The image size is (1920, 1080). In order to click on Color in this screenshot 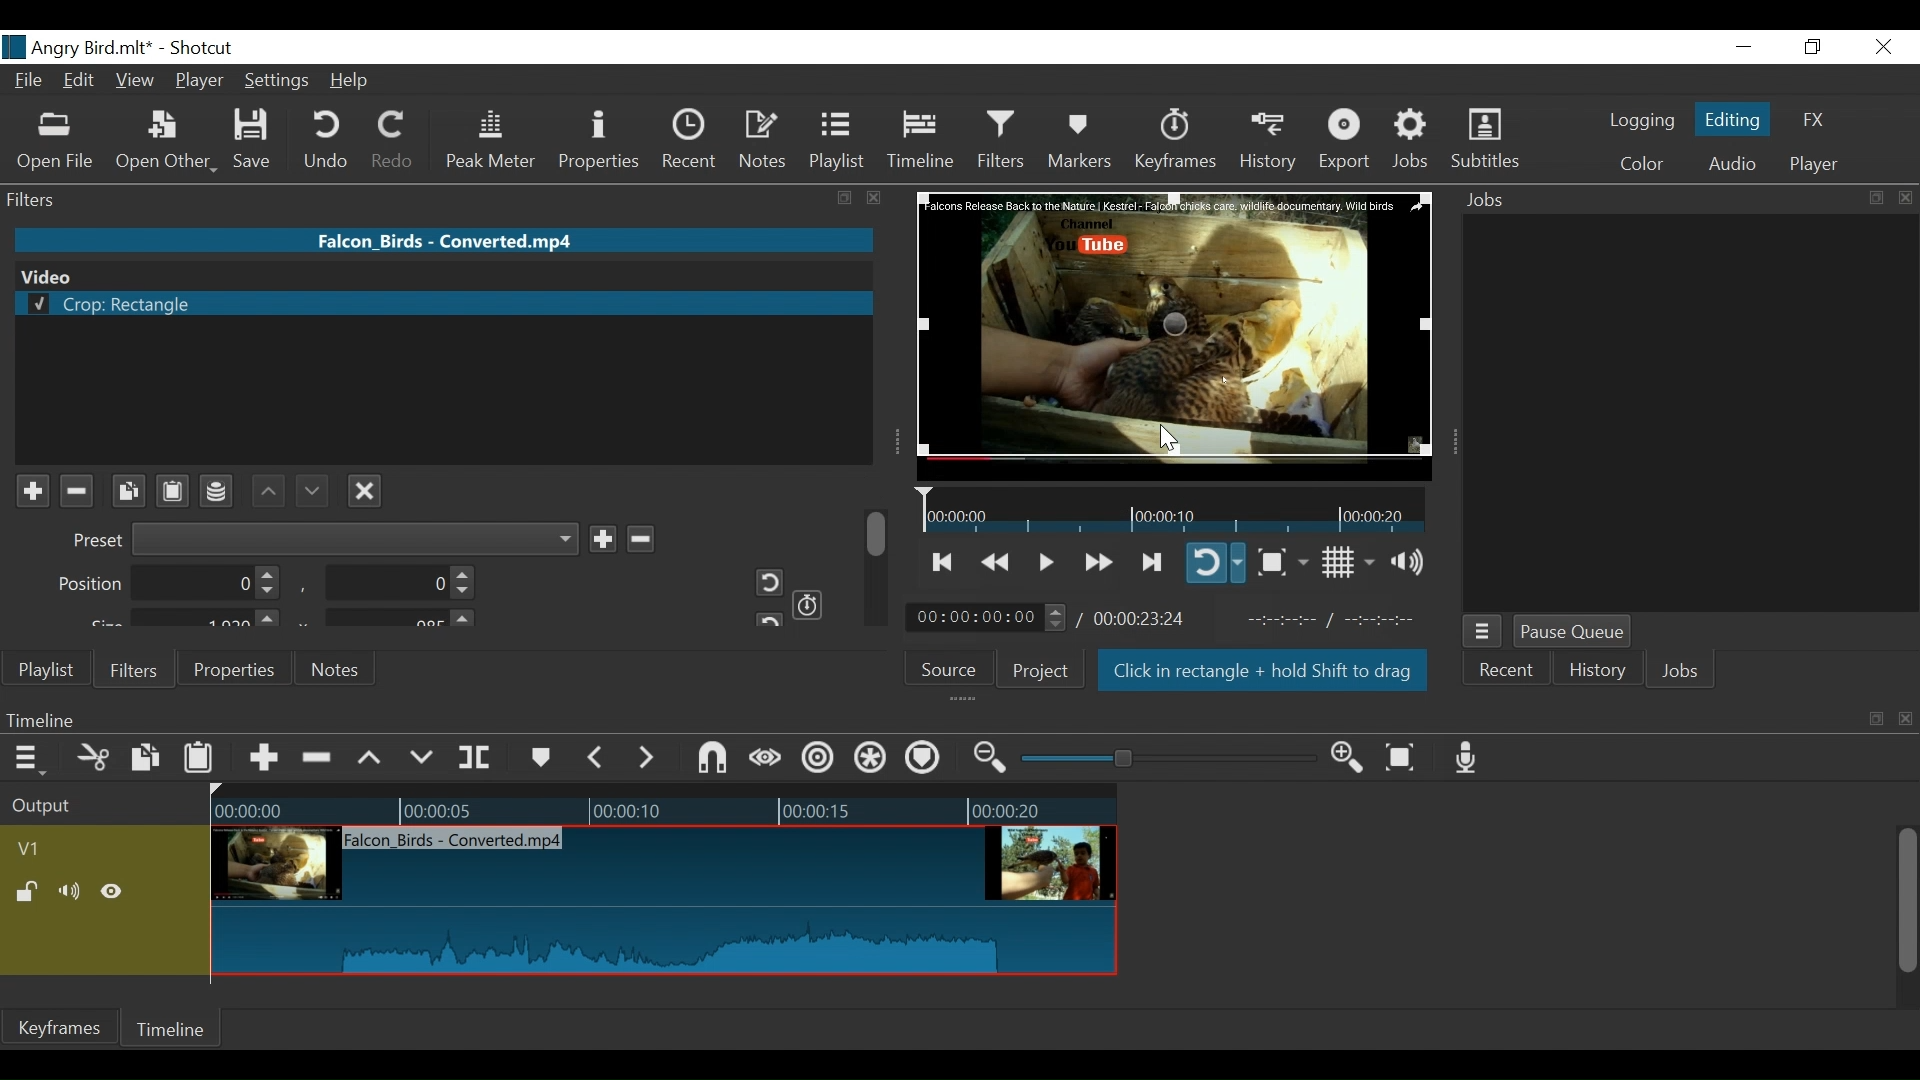, I will do `click(1637, 164)`.